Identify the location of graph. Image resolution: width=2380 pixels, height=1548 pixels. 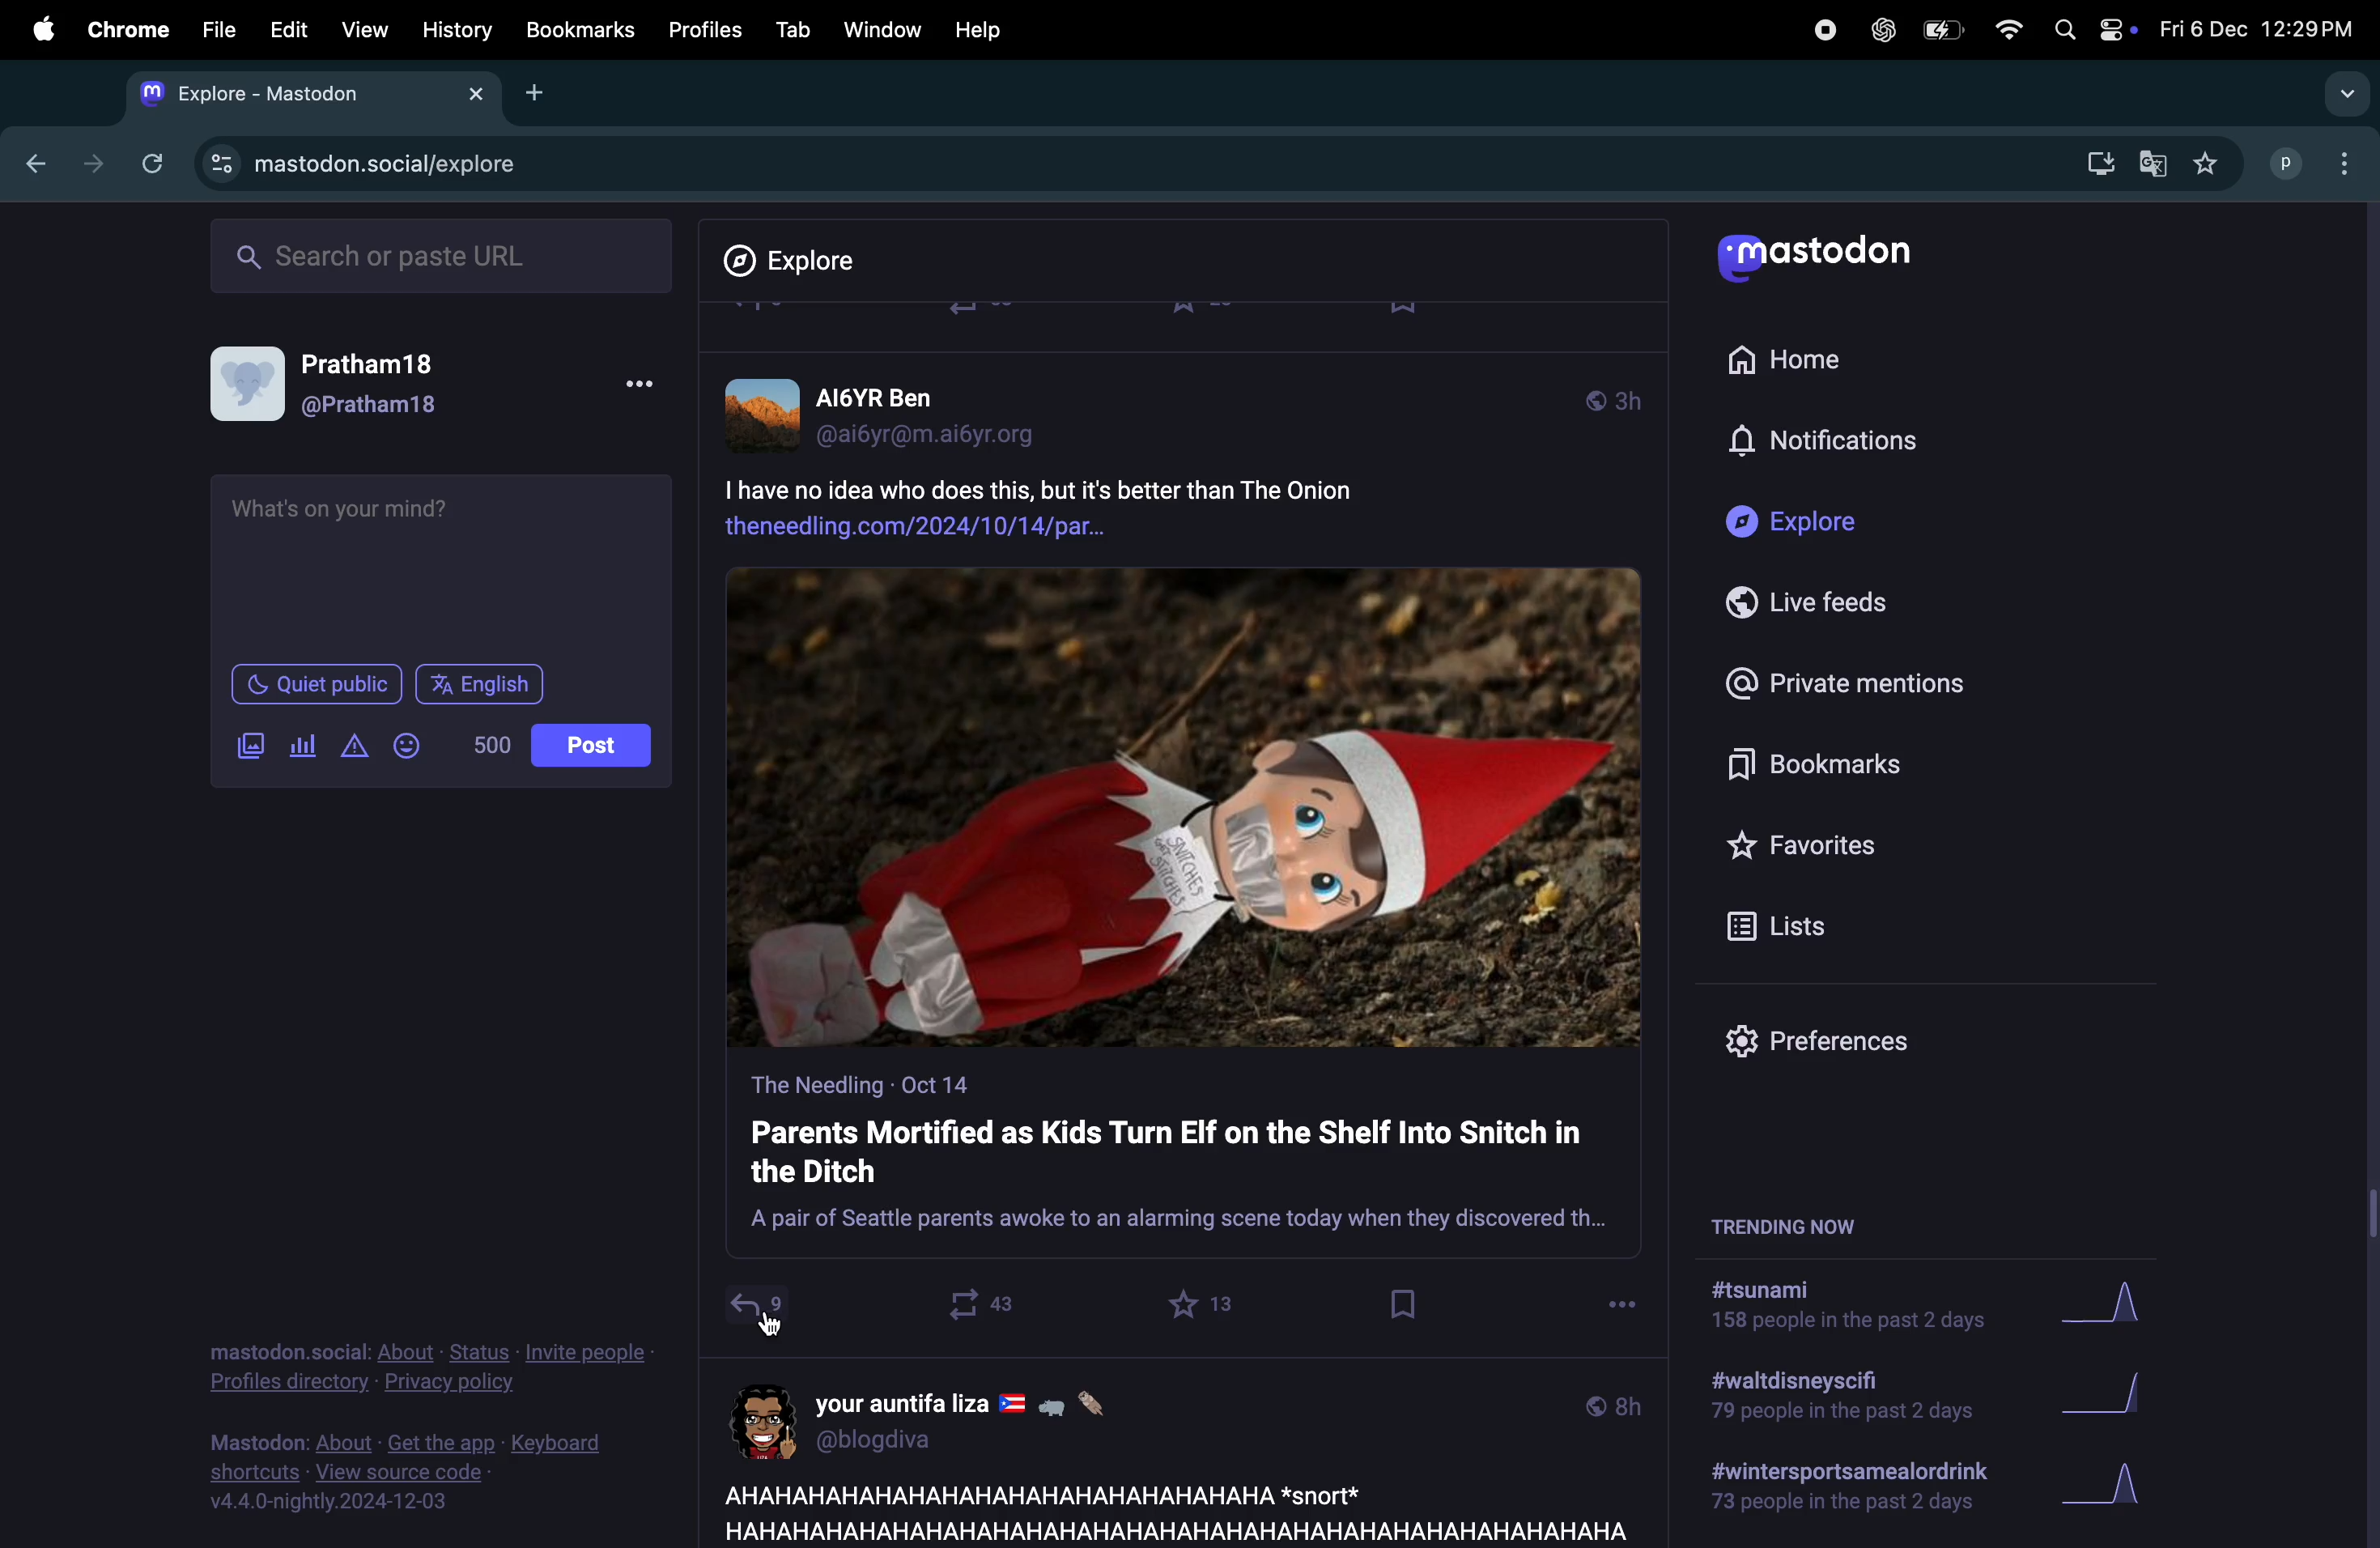
(2113, 1398).